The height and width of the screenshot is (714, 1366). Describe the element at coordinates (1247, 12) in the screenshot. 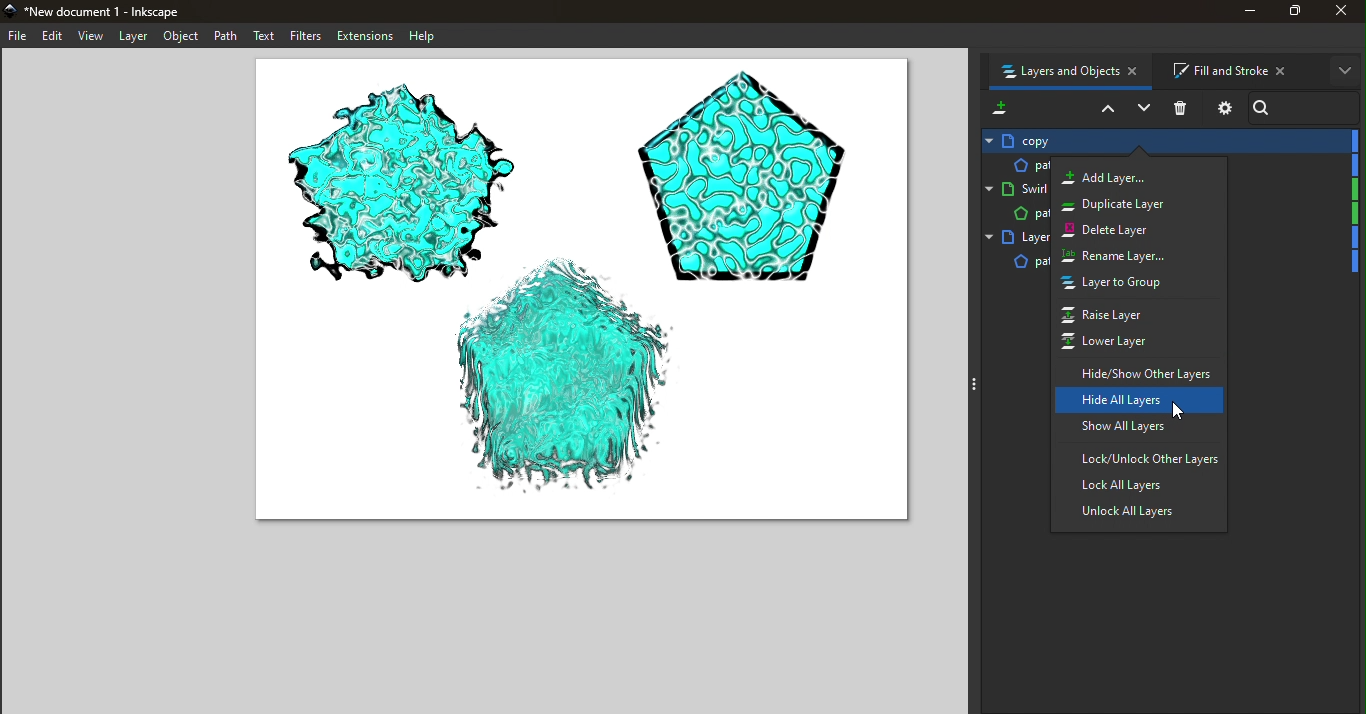

I see `Minimize` at that location.